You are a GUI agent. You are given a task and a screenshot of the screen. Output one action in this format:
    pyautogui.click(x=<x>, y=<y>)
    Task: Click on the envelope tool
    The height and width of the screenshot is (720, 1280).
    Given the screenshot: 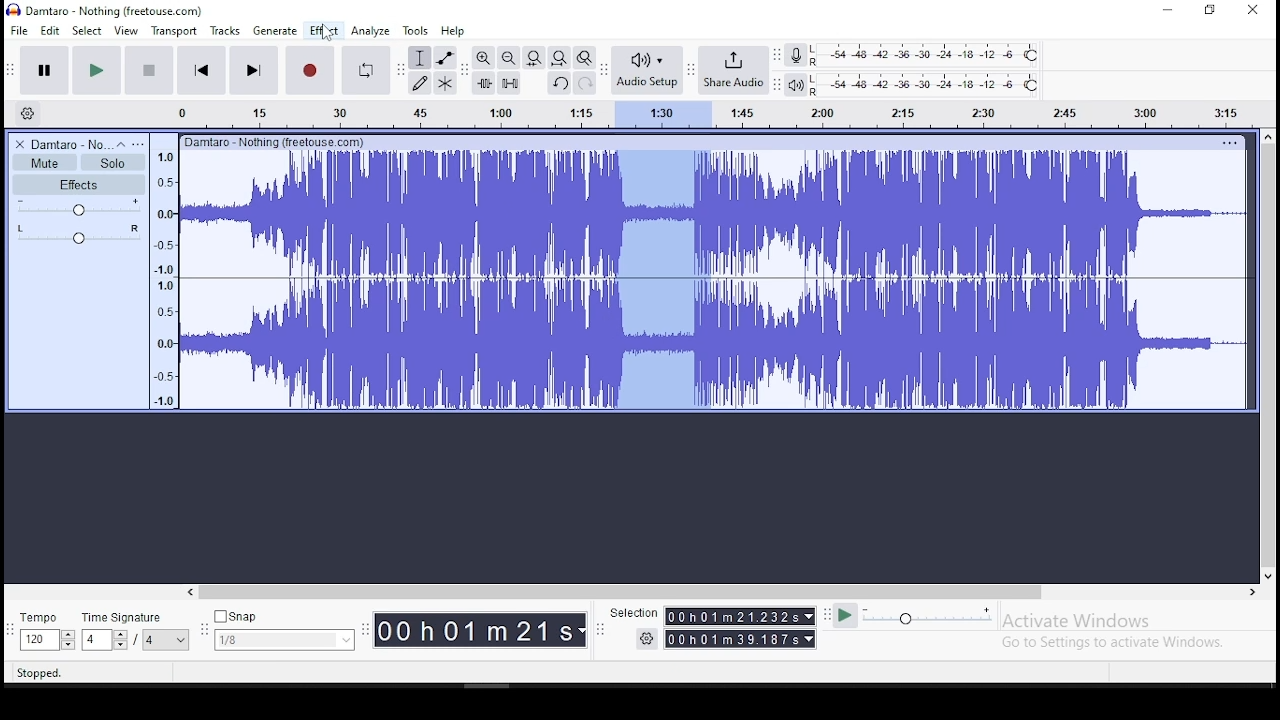 What is the action you would take?
    pyautogui.click(x=444, y=57)
    